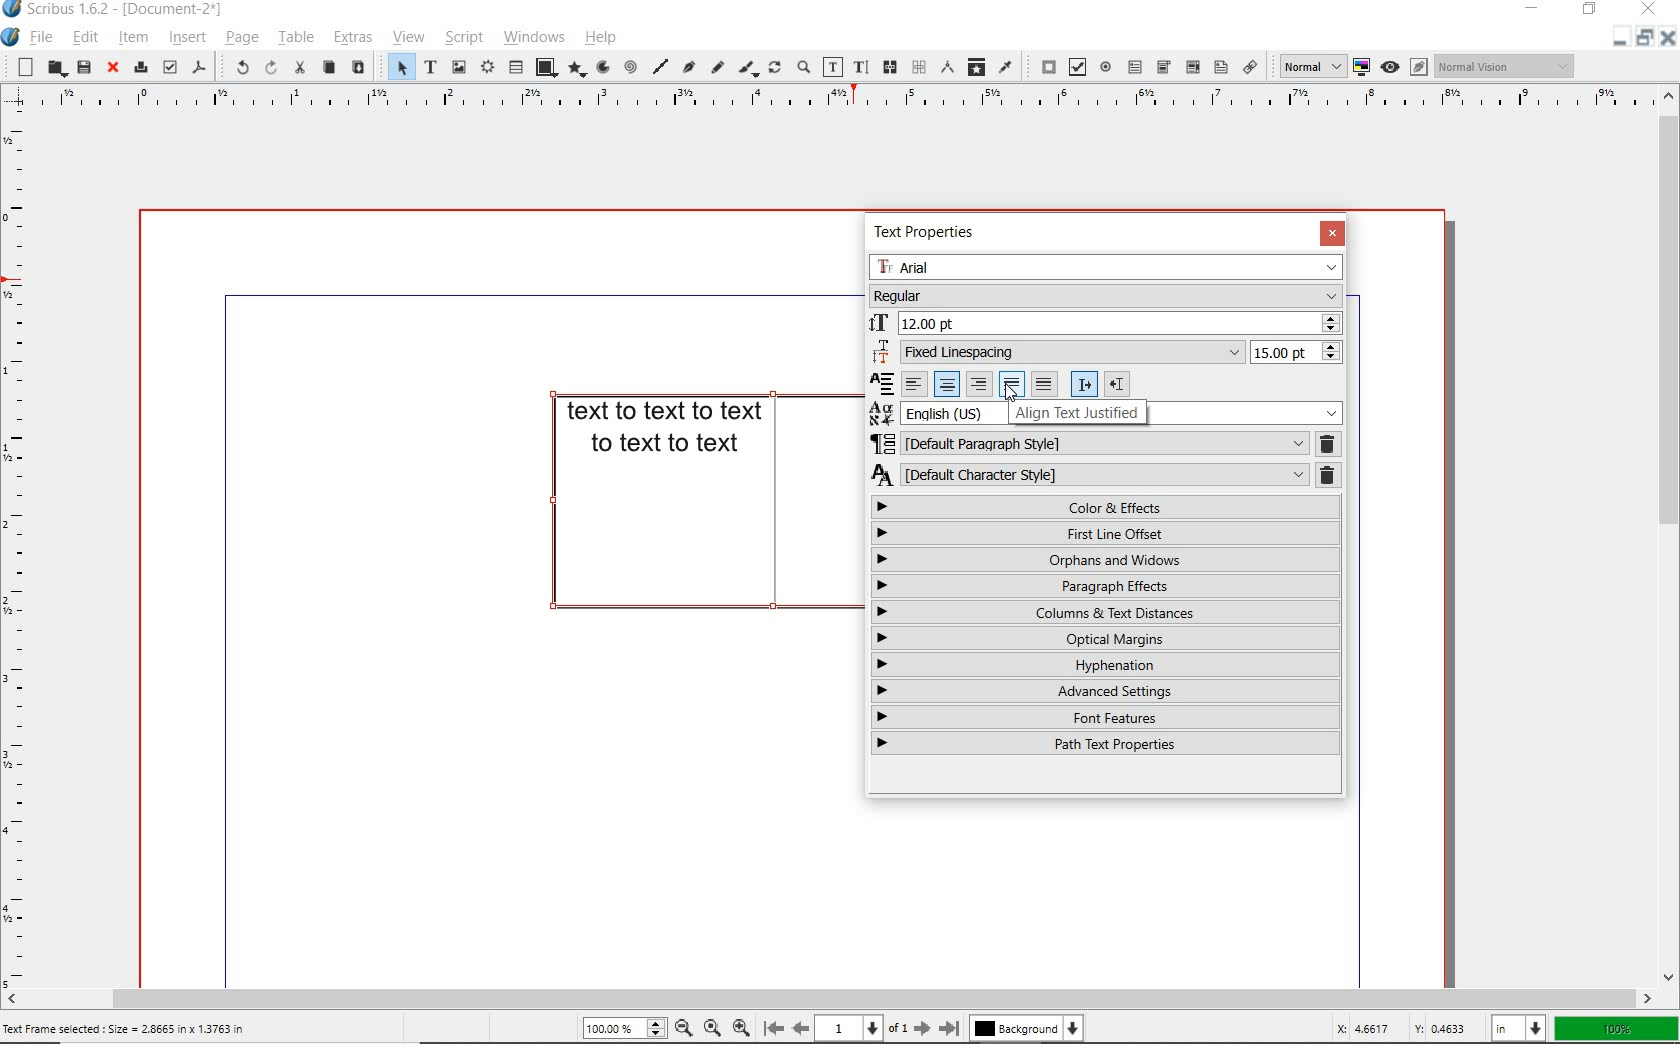  Describe the element at coordinates (1362, 67) in the screenshot. I see `toggle color` at that location.